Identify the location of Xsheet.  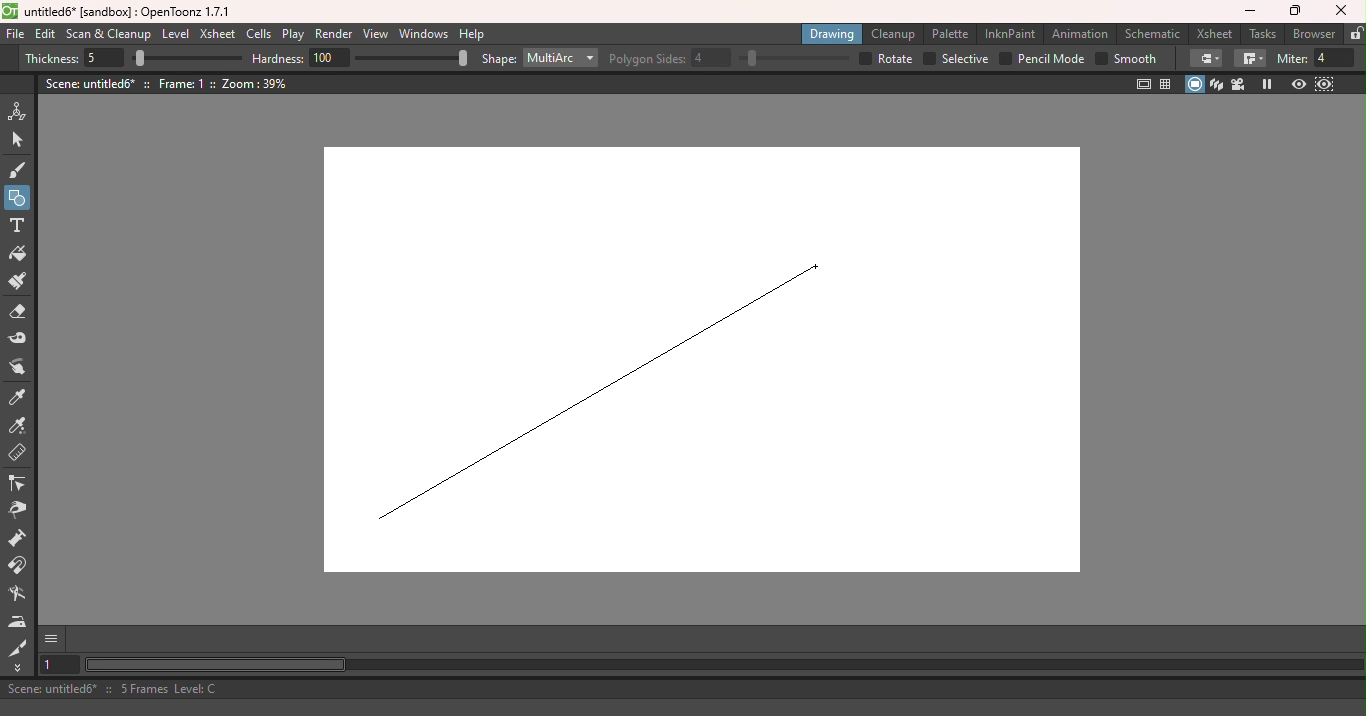
(1214, 33).